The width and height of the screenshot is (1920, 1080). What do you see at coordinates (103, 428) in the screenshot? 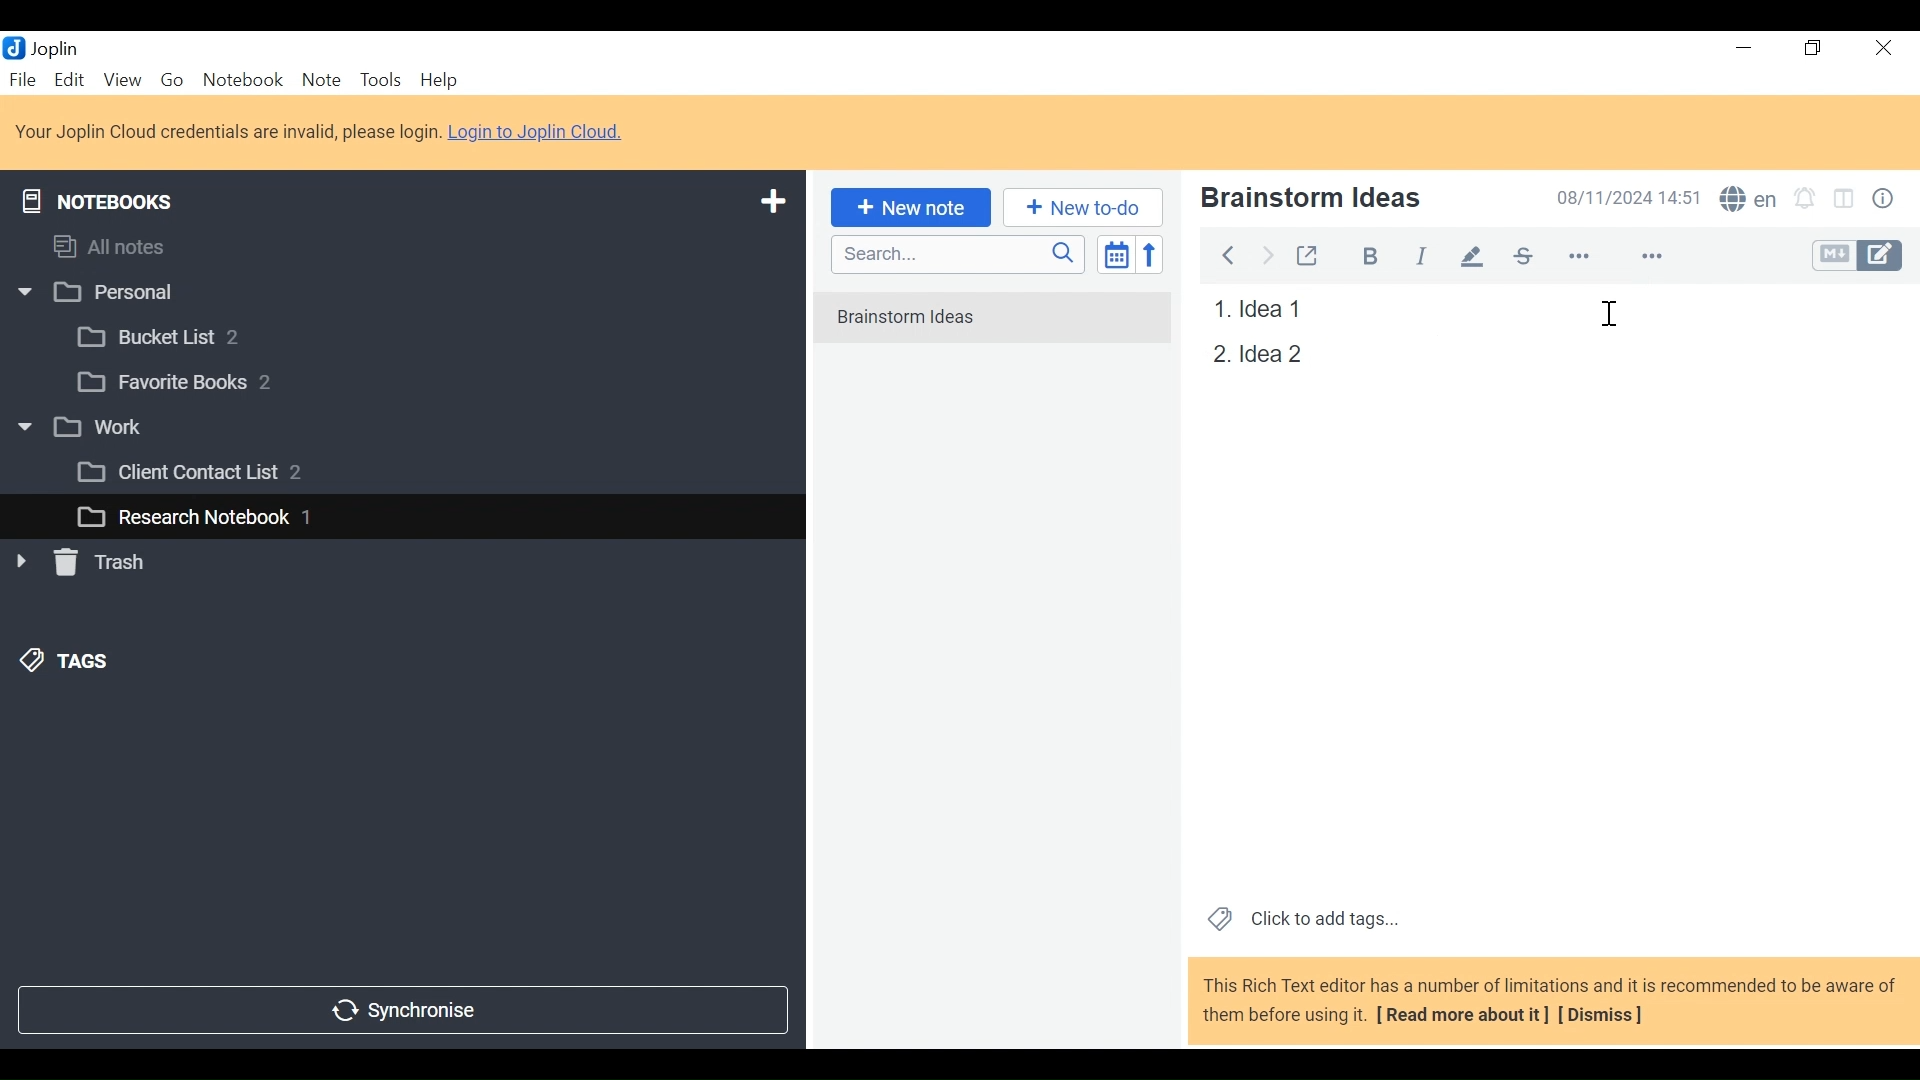
I see `v [3 work` at bounding box center [103, 428].